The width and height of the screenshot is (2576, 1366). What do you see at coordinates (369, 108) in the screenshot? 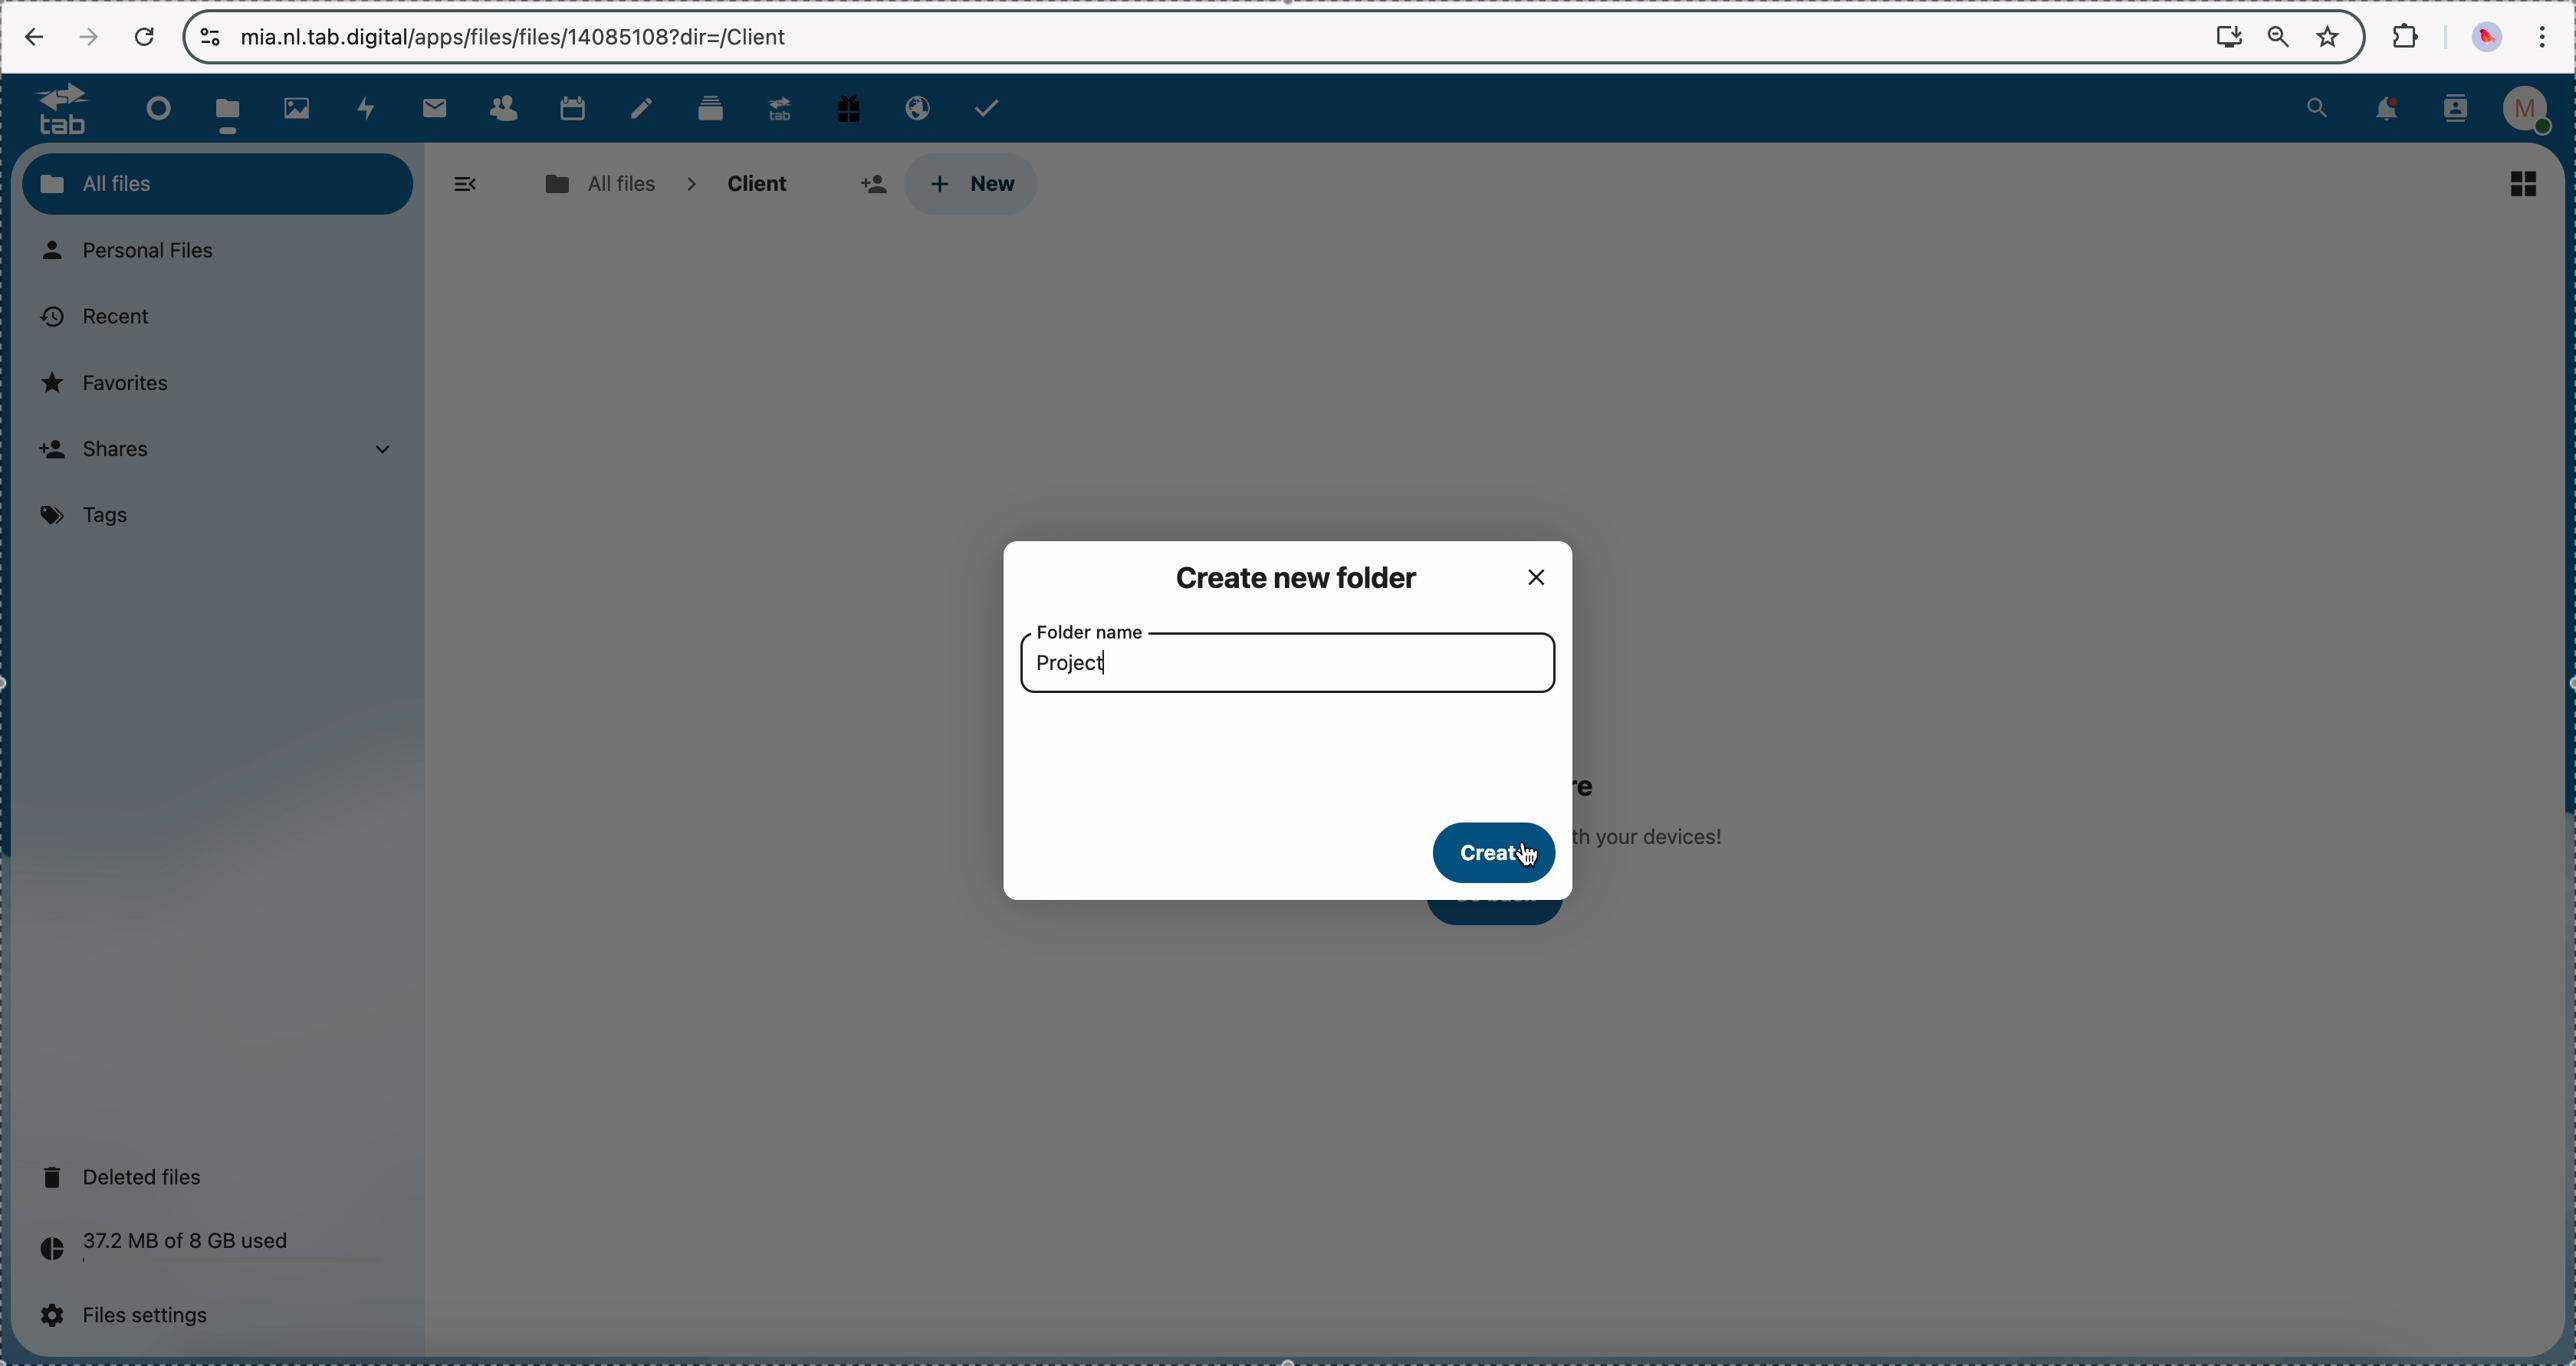
I see `activity` at bounding box center [369, 108].